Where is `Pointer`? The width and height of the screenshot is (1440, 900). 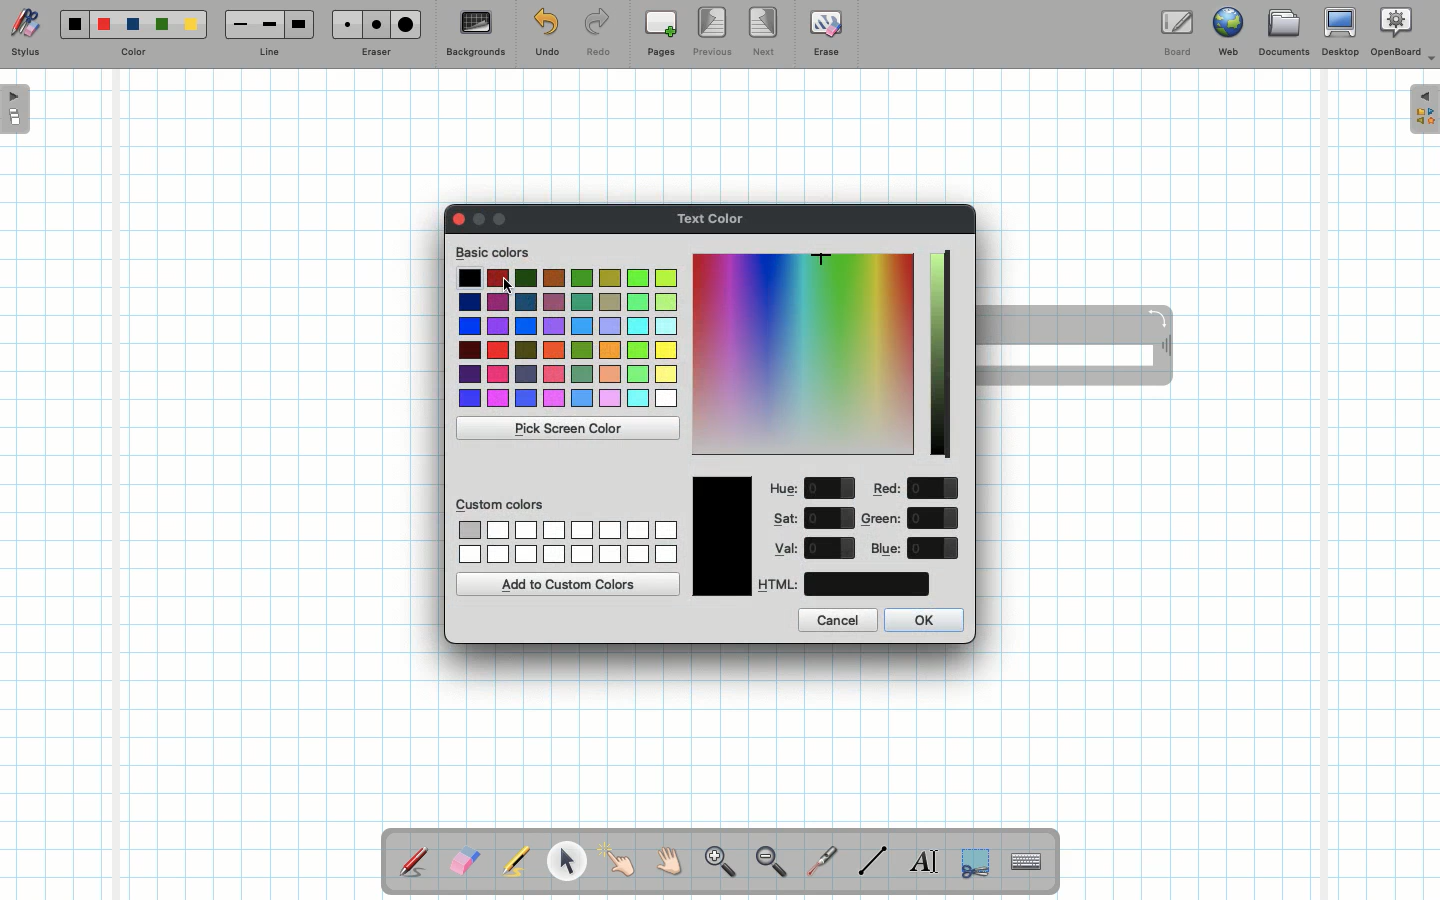 Pointer is located at coordinates (566, 861).